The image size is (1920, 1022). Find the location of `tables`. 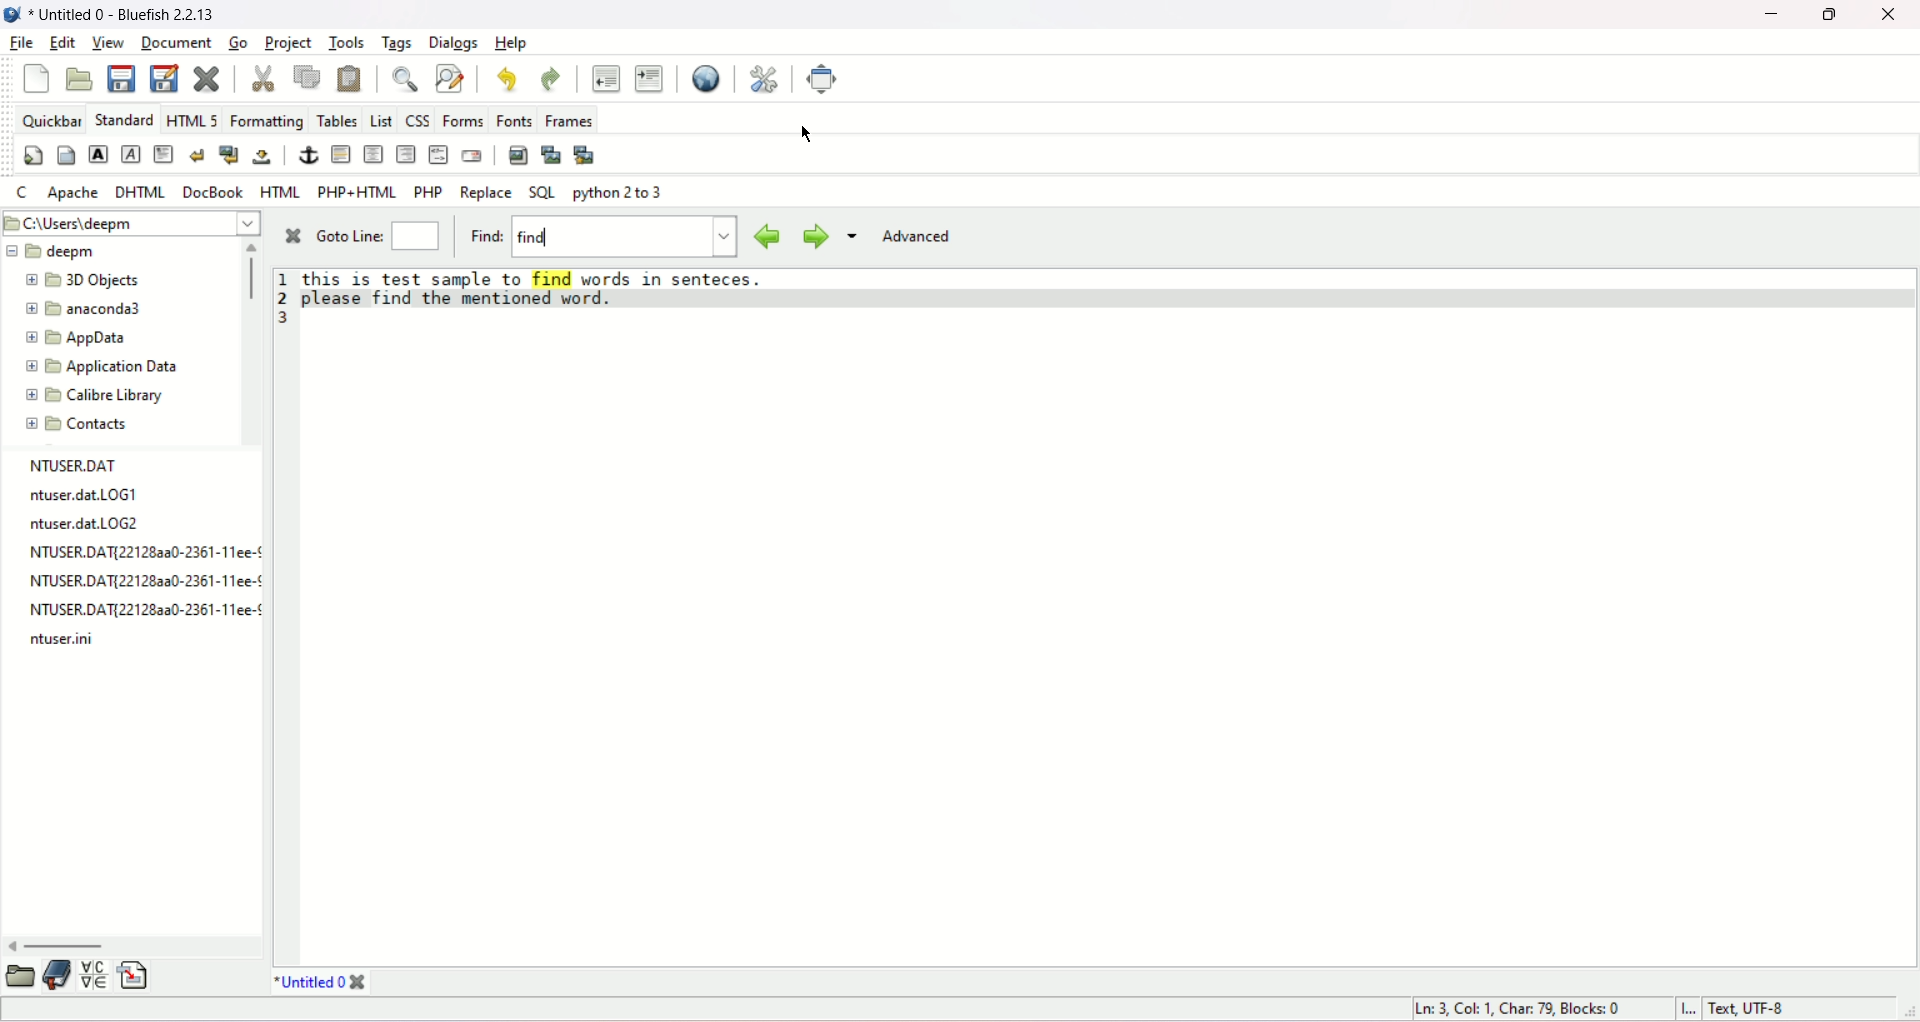

tables is located at coordinates (338, 118).